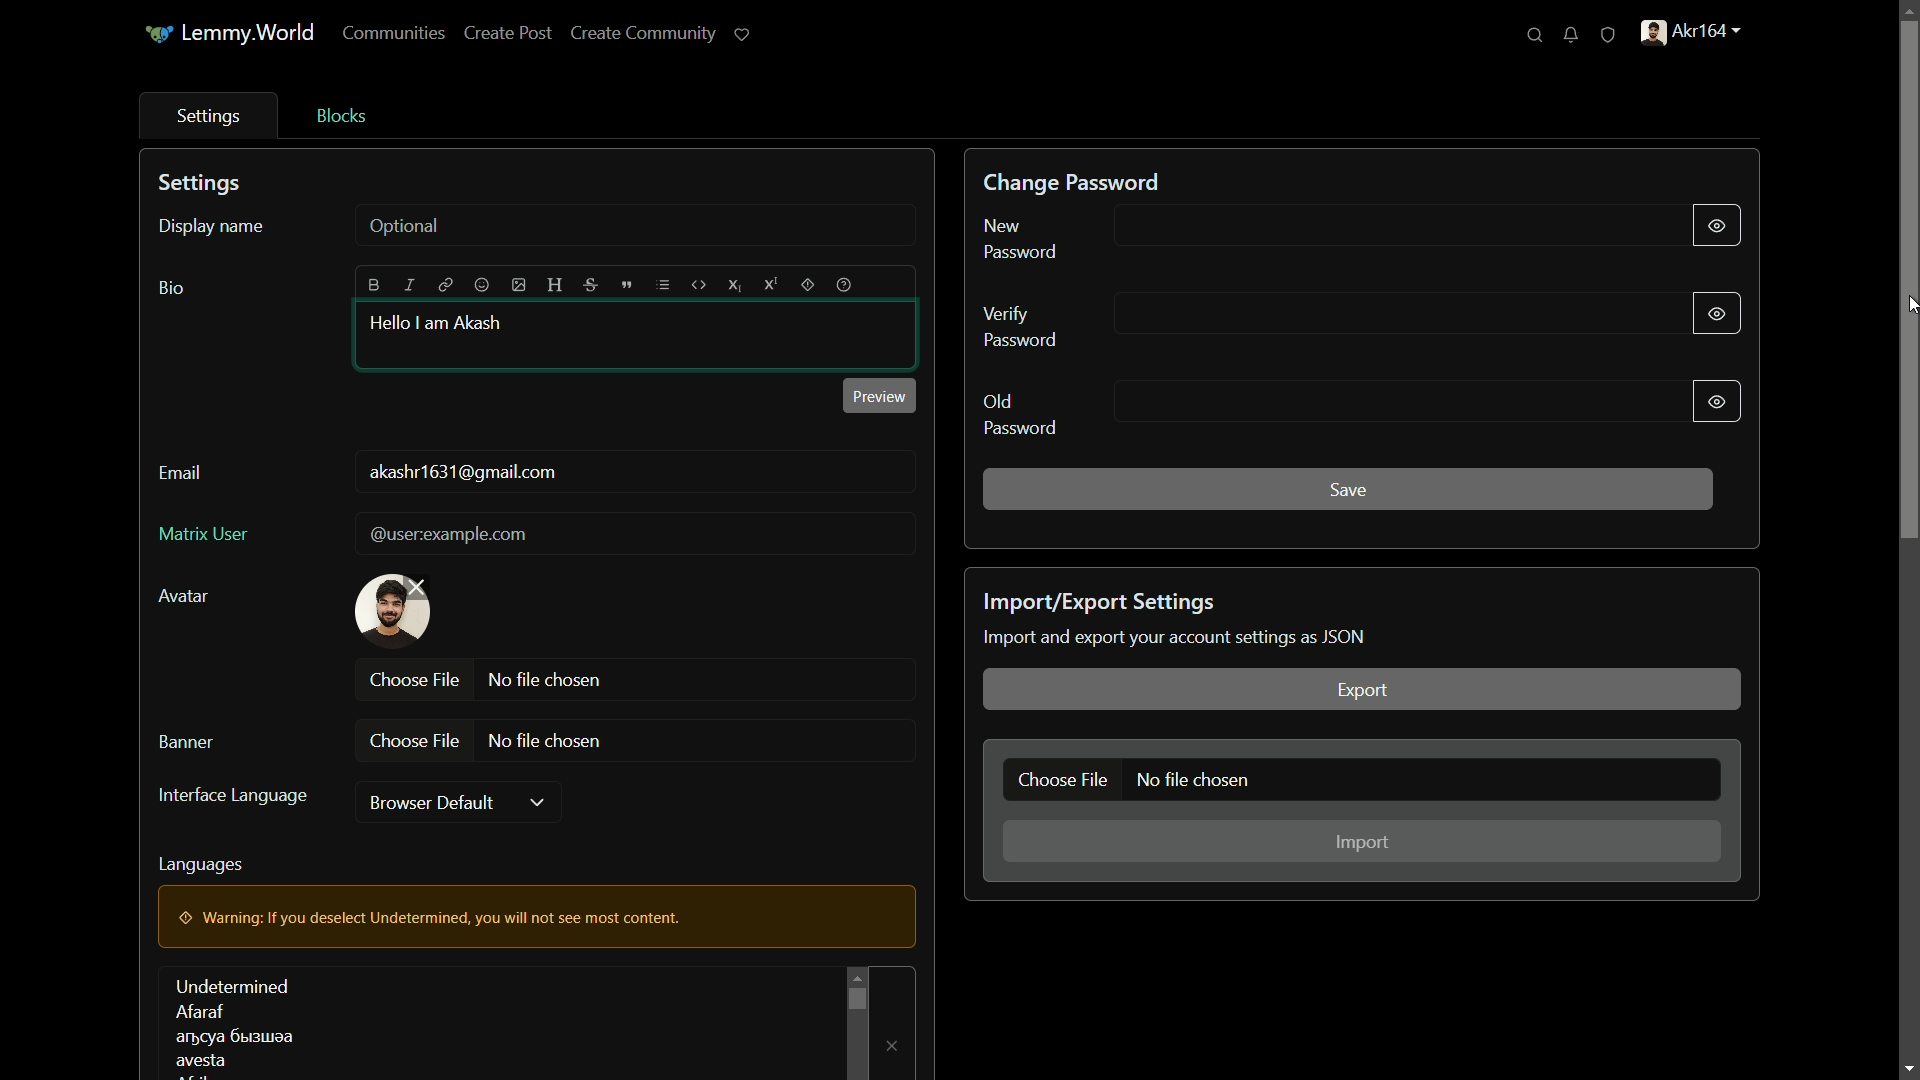 This screenshot has height=1080, width=1920. Describe the element at coordinates (1570, 34) in the screenshot. I see `unread notifications` at that location.